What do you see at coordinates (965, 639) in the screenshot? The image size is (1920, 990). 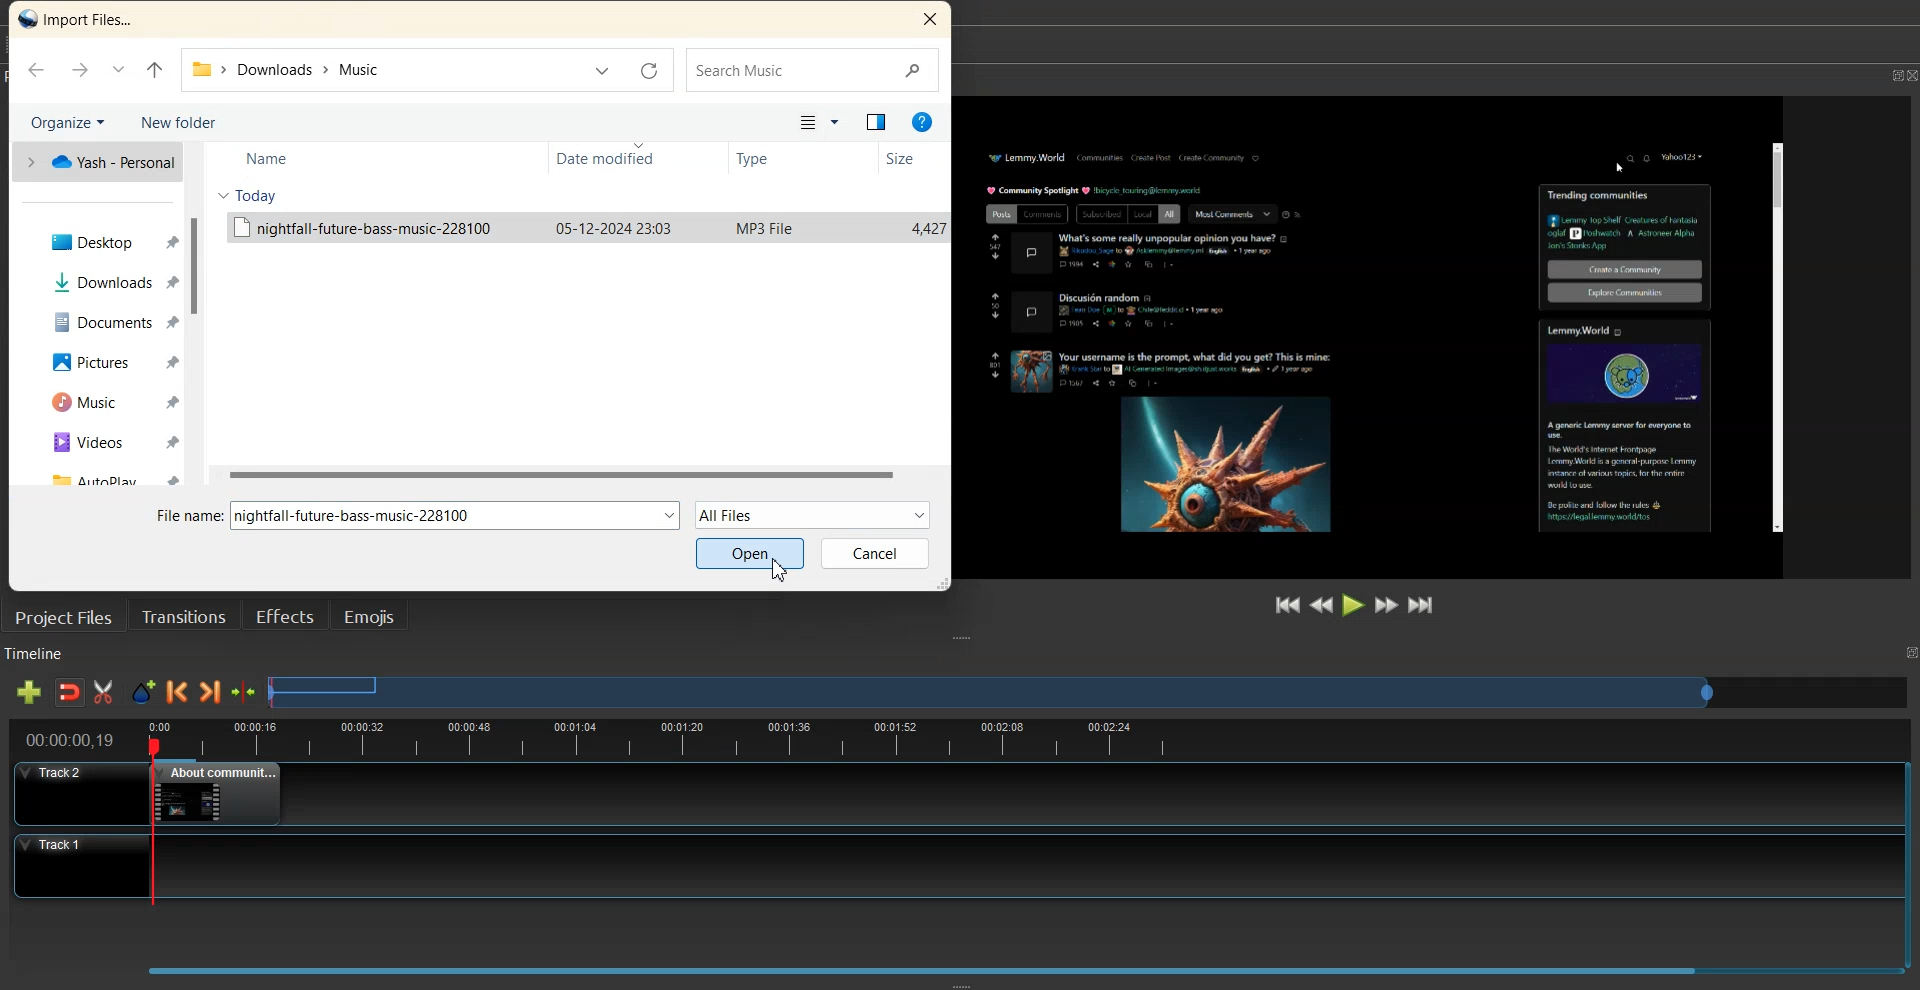 I see `Window Adjuster` at bounding box center [965, 639].